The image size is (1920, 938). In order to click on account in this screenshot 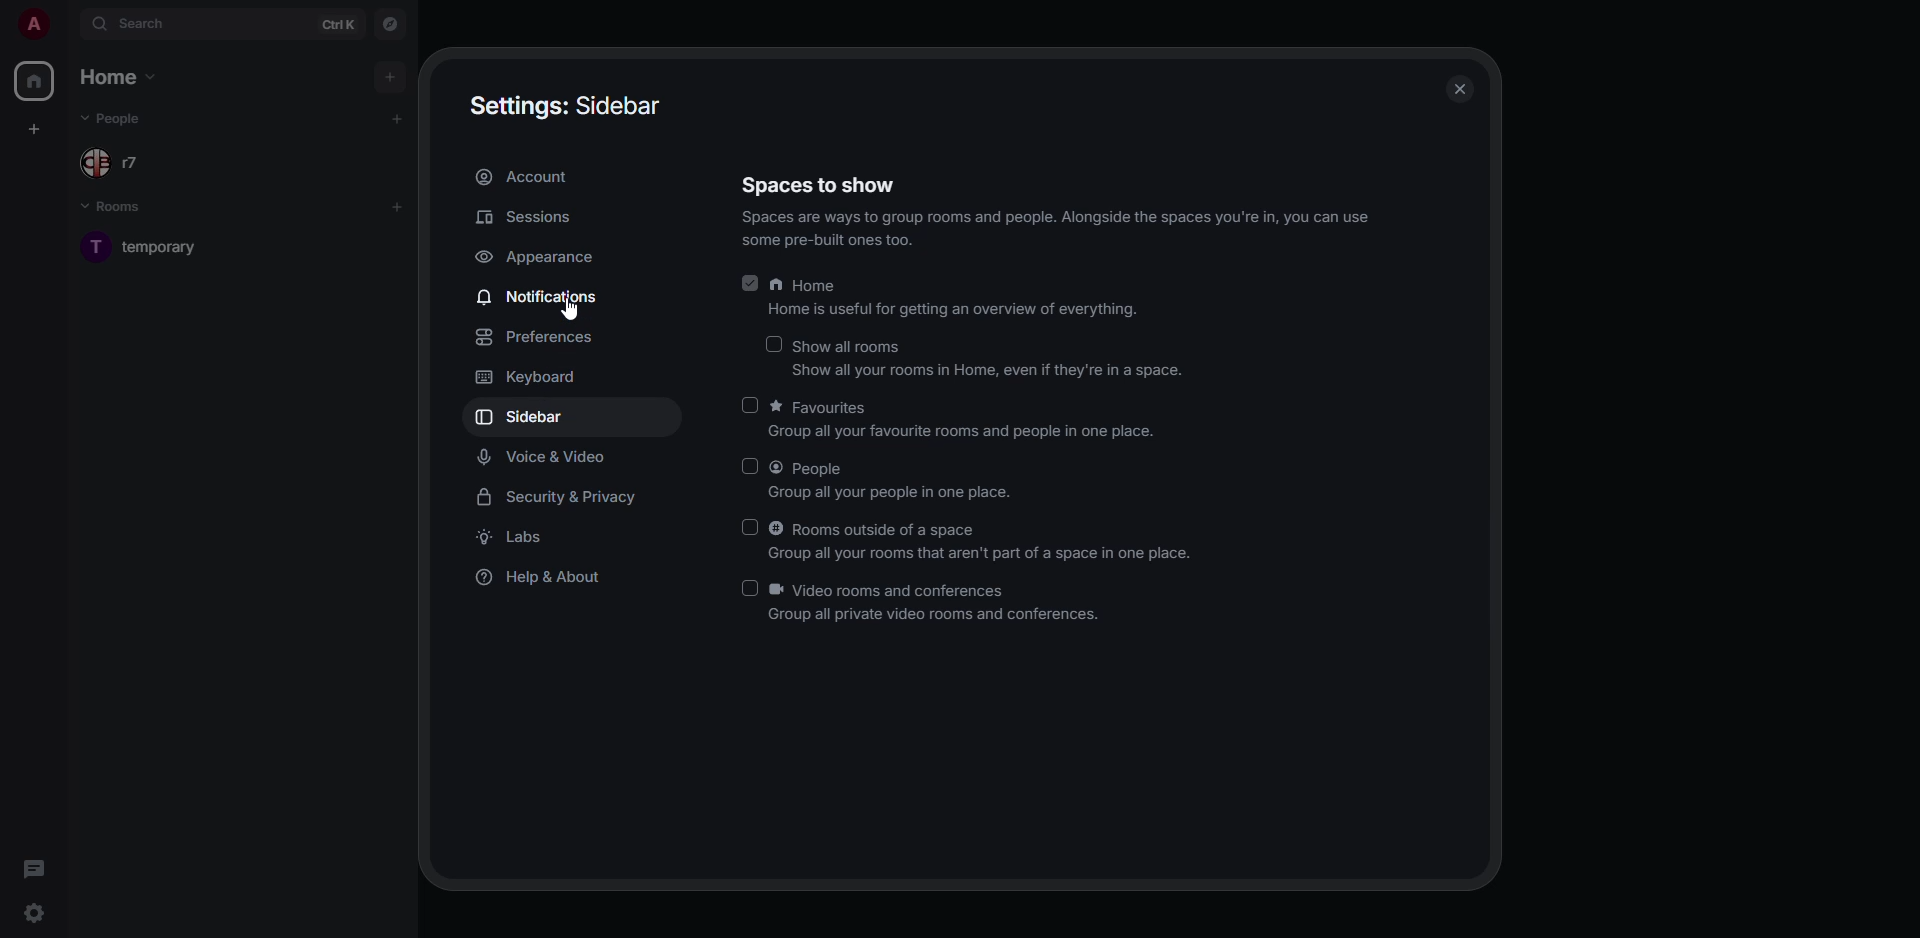, I will do `click(528, 179)`.